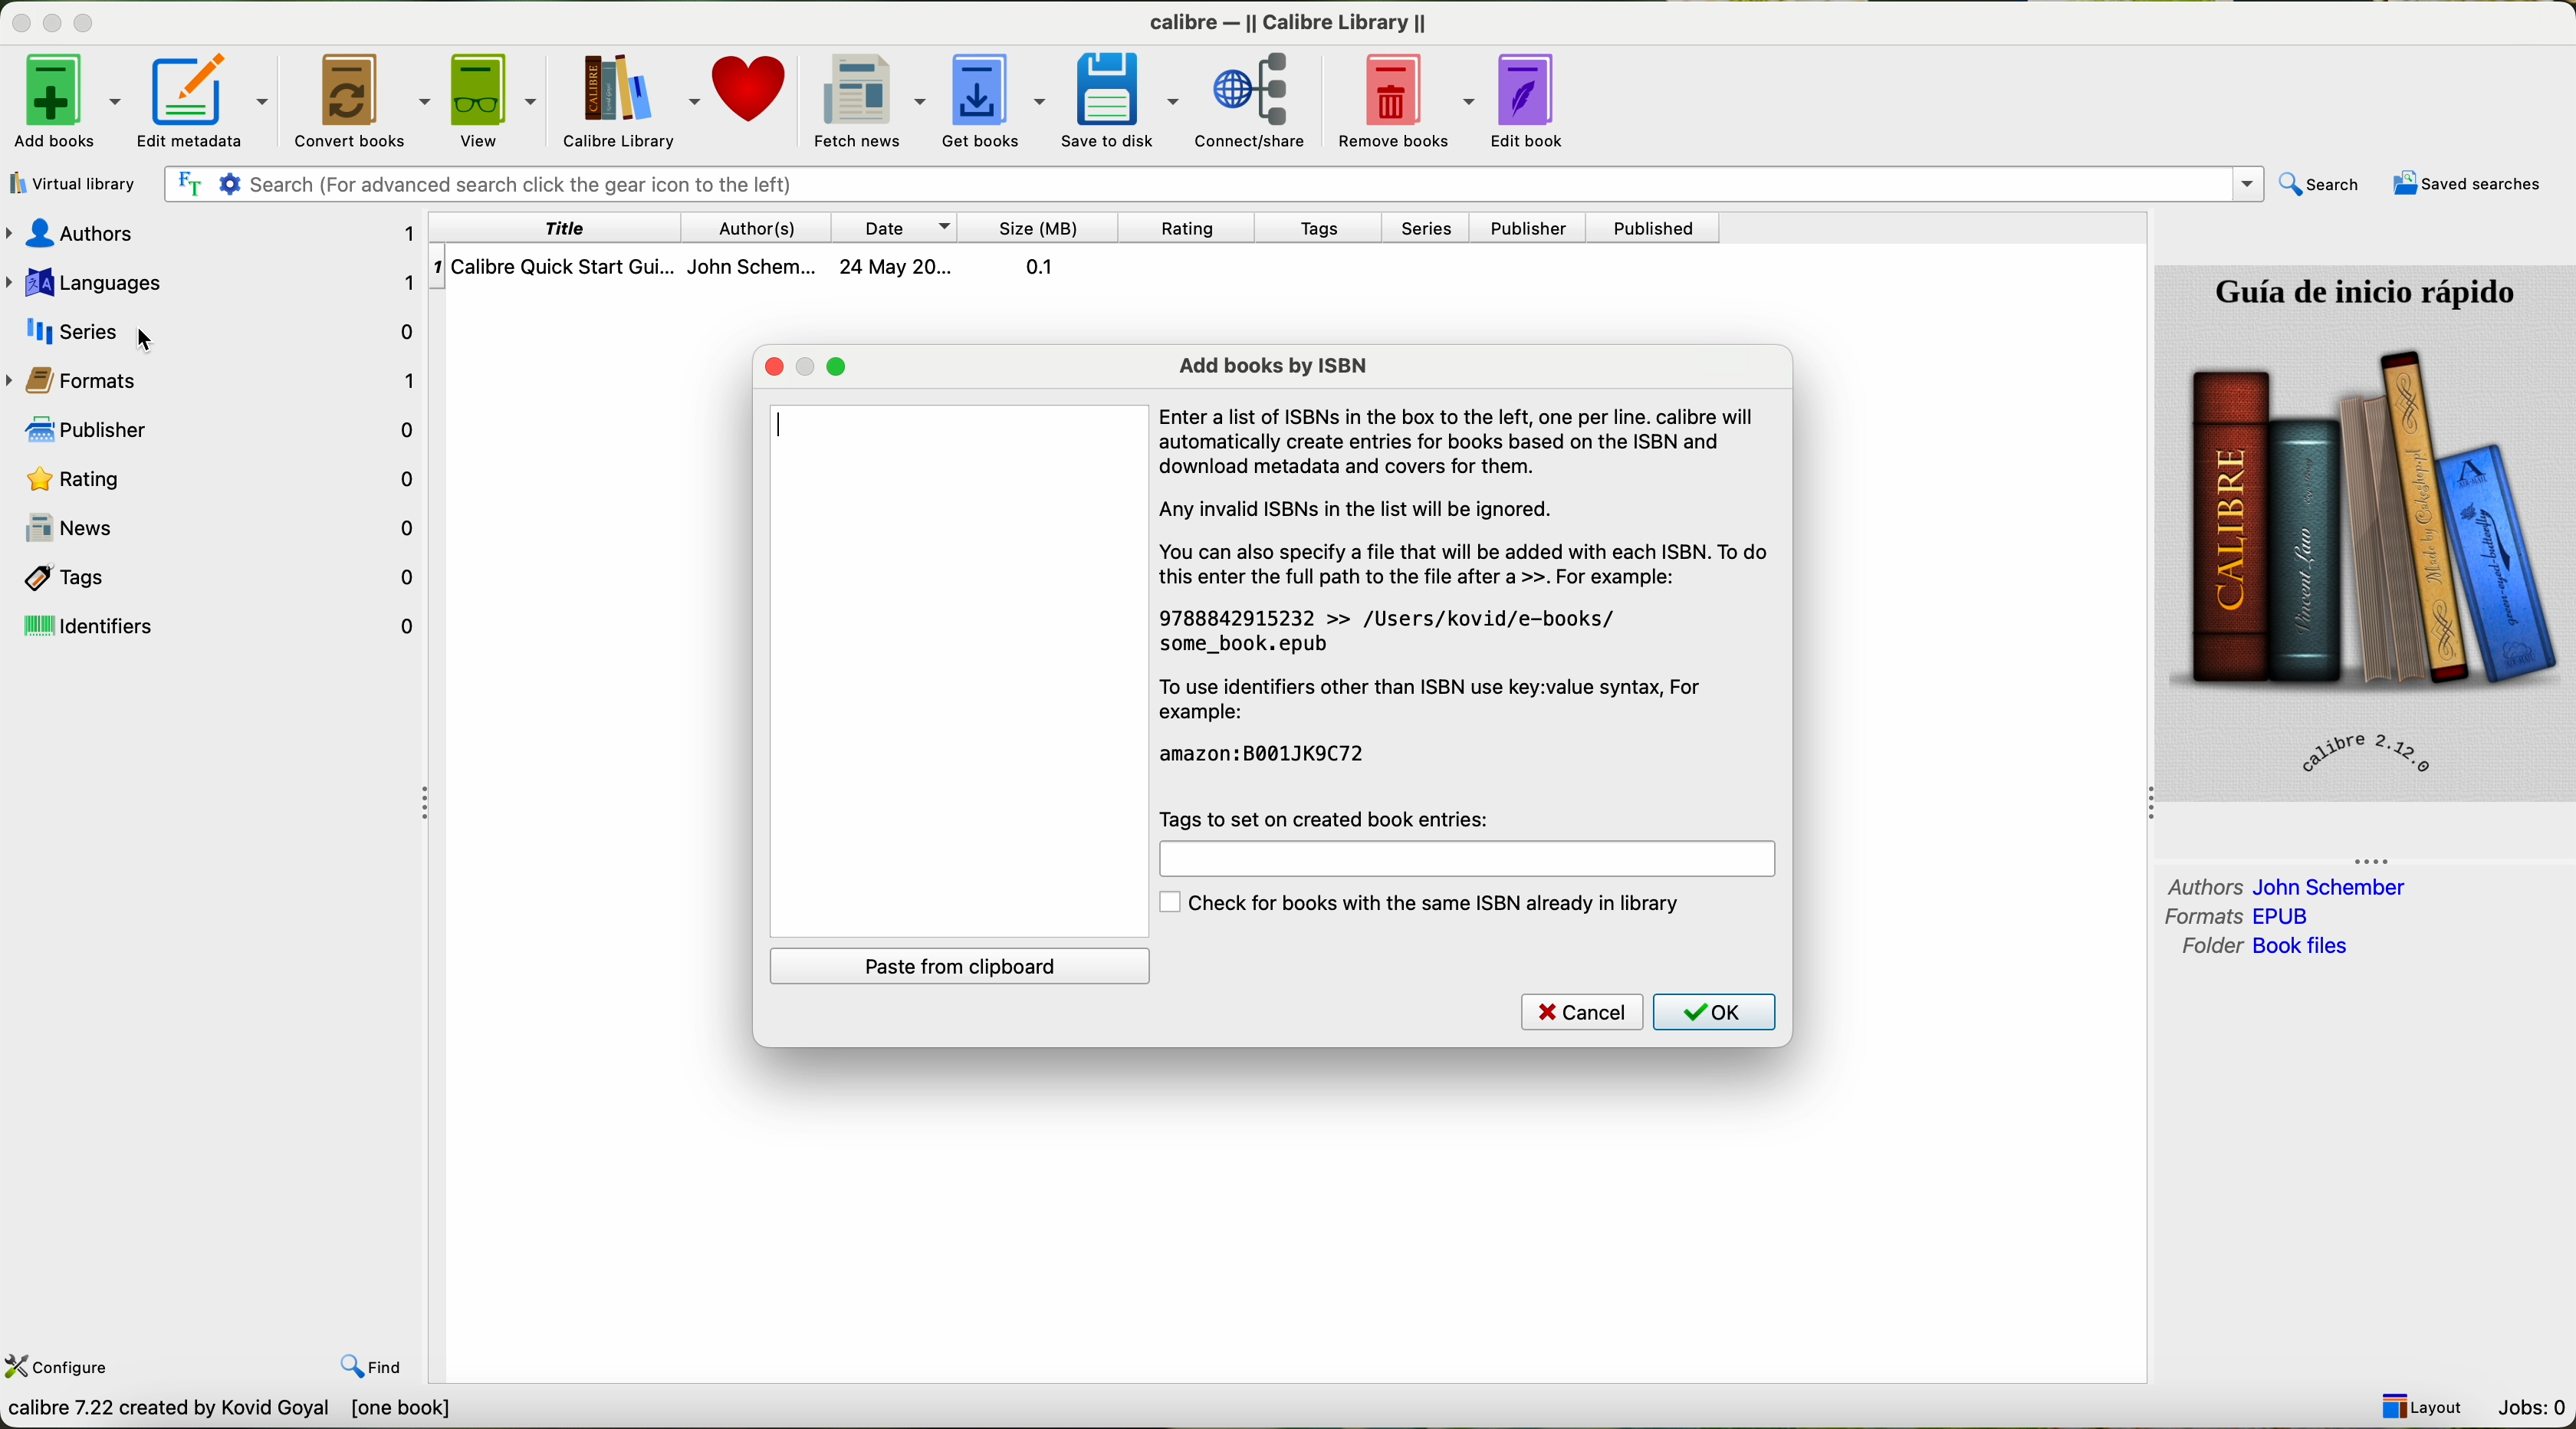  Describe the element at coordinates (1536, 100) in the screenshot. I see `edit book` at that location.